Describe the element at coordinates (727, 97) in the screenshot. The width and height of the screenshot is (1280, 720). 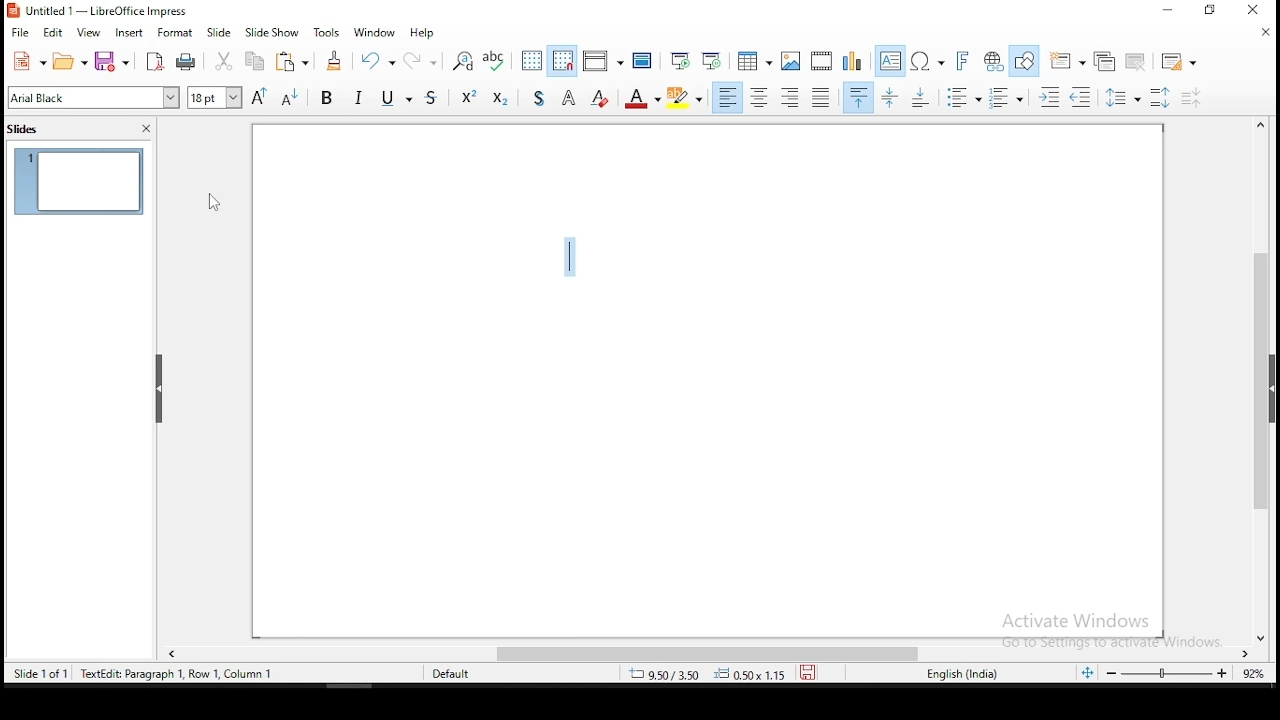
I see `Left Align` at that location.